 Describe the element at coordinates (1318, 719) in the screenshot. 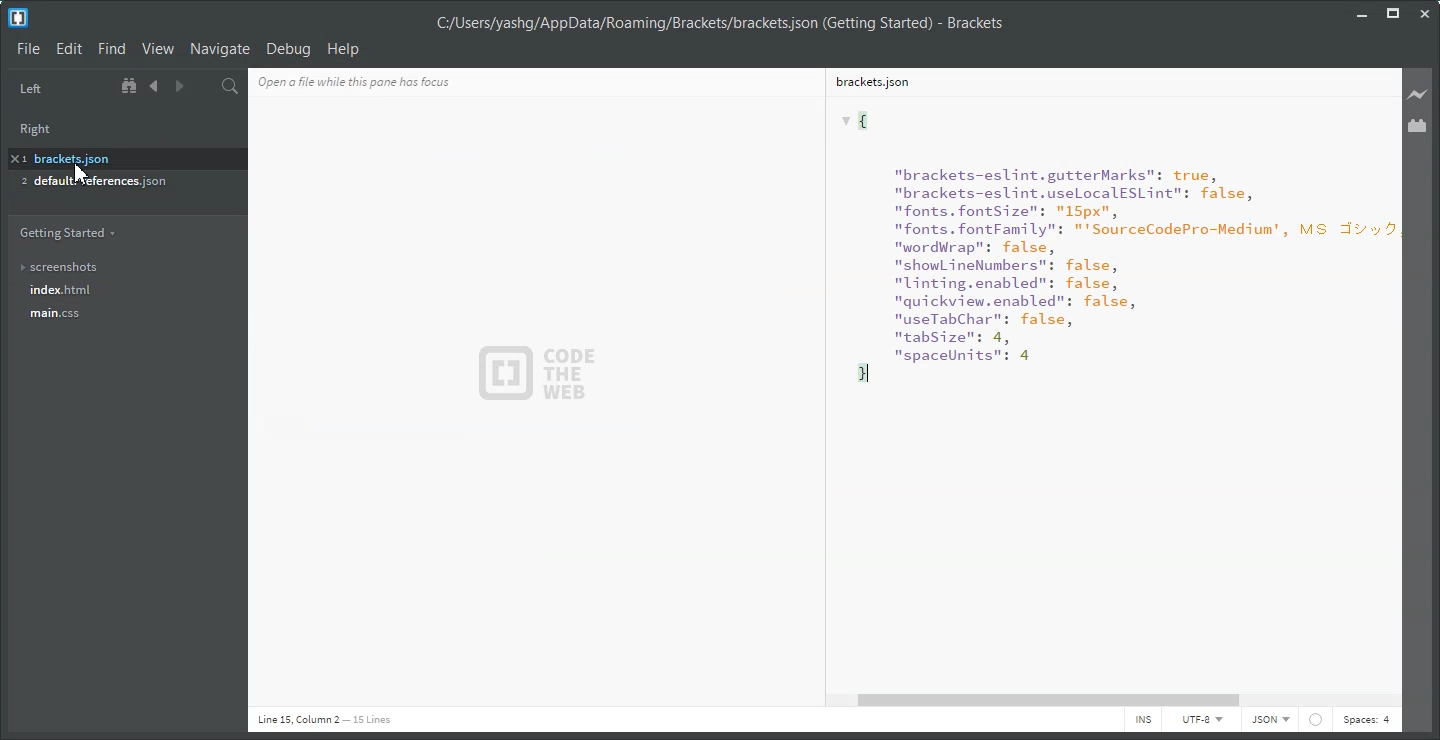

I see `circle` at that location.